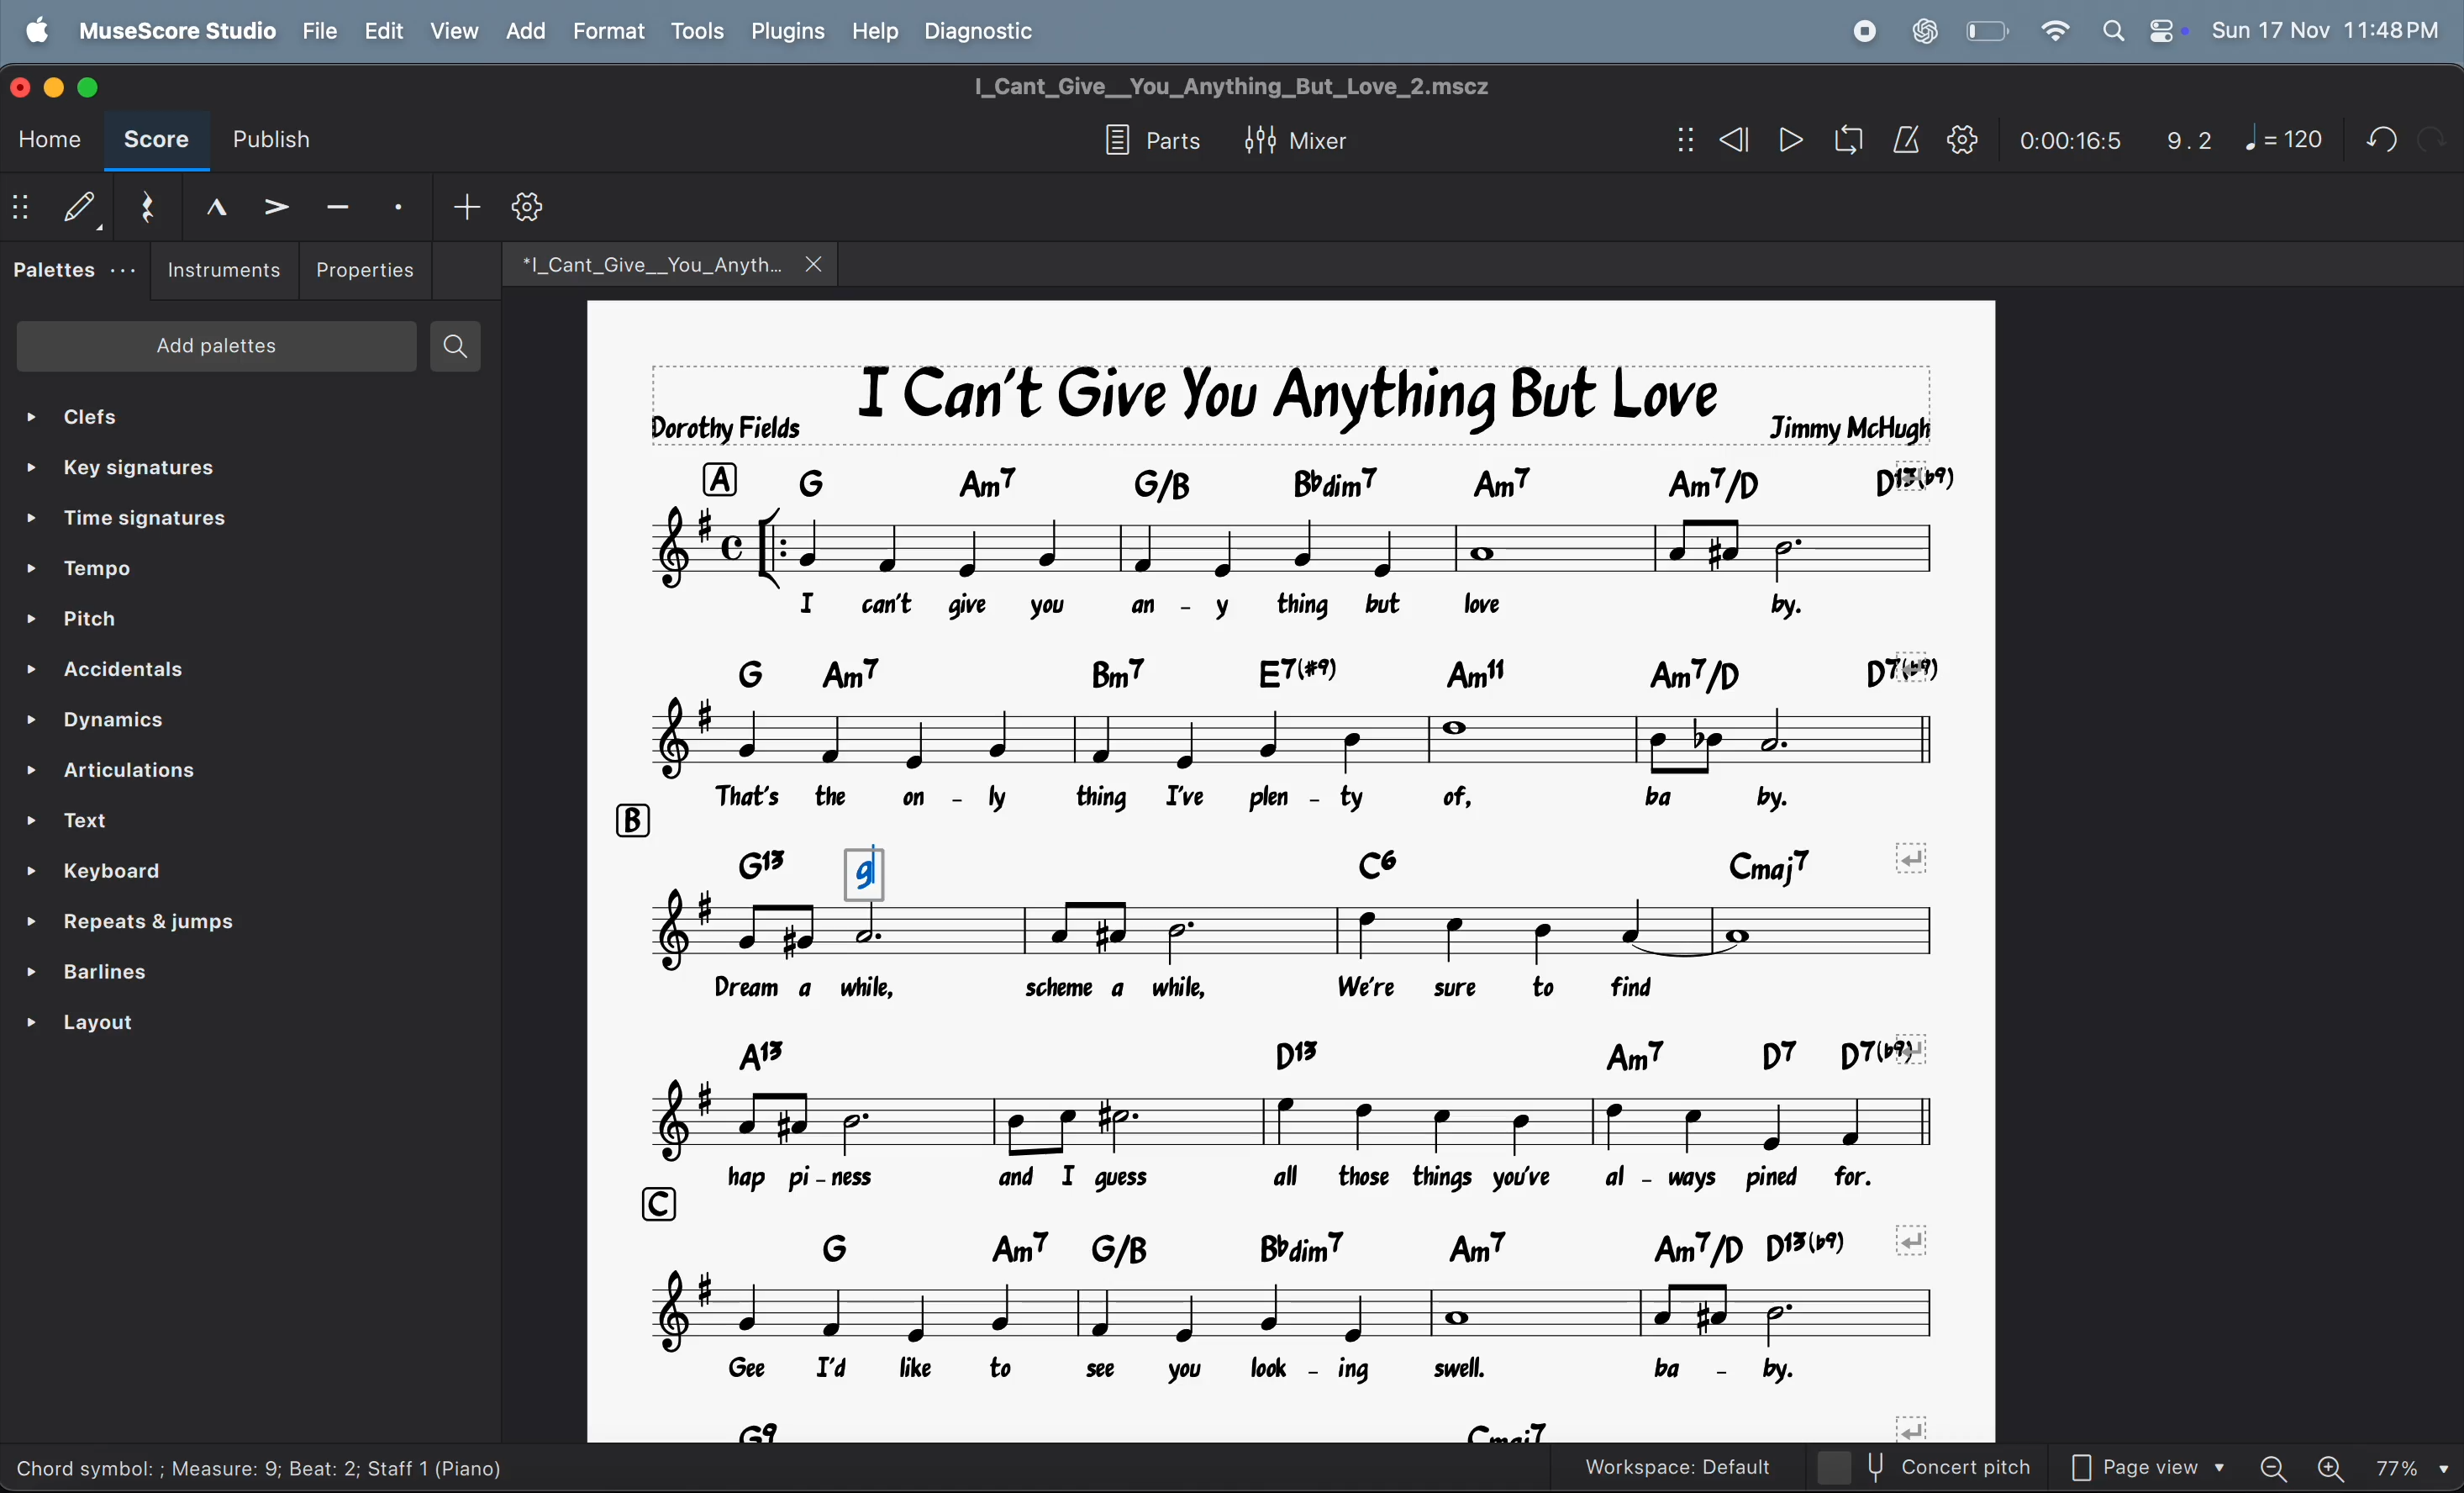 The height and width of the screenshot is (1493, 2464). I want to click on pitch, so click(227, 623).